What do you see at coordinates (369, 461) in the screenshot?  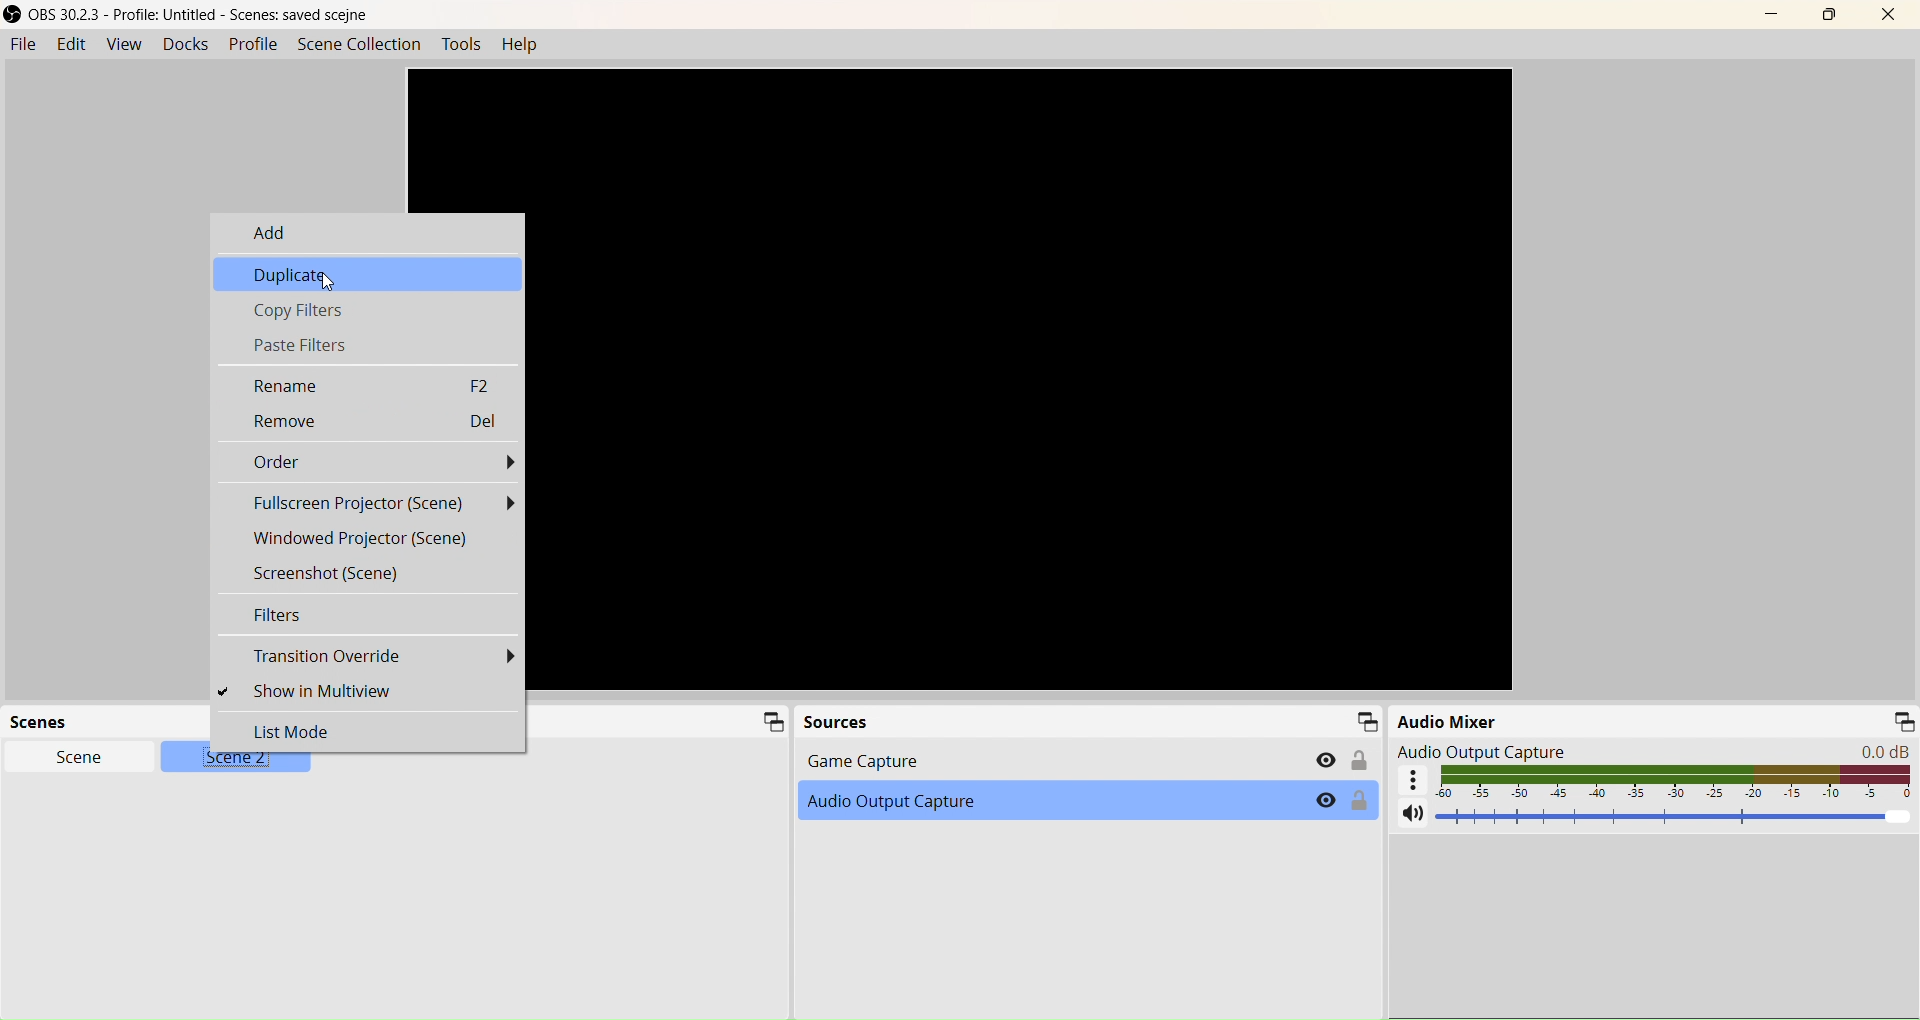 I see `Order` at bounding box center [369, 461].